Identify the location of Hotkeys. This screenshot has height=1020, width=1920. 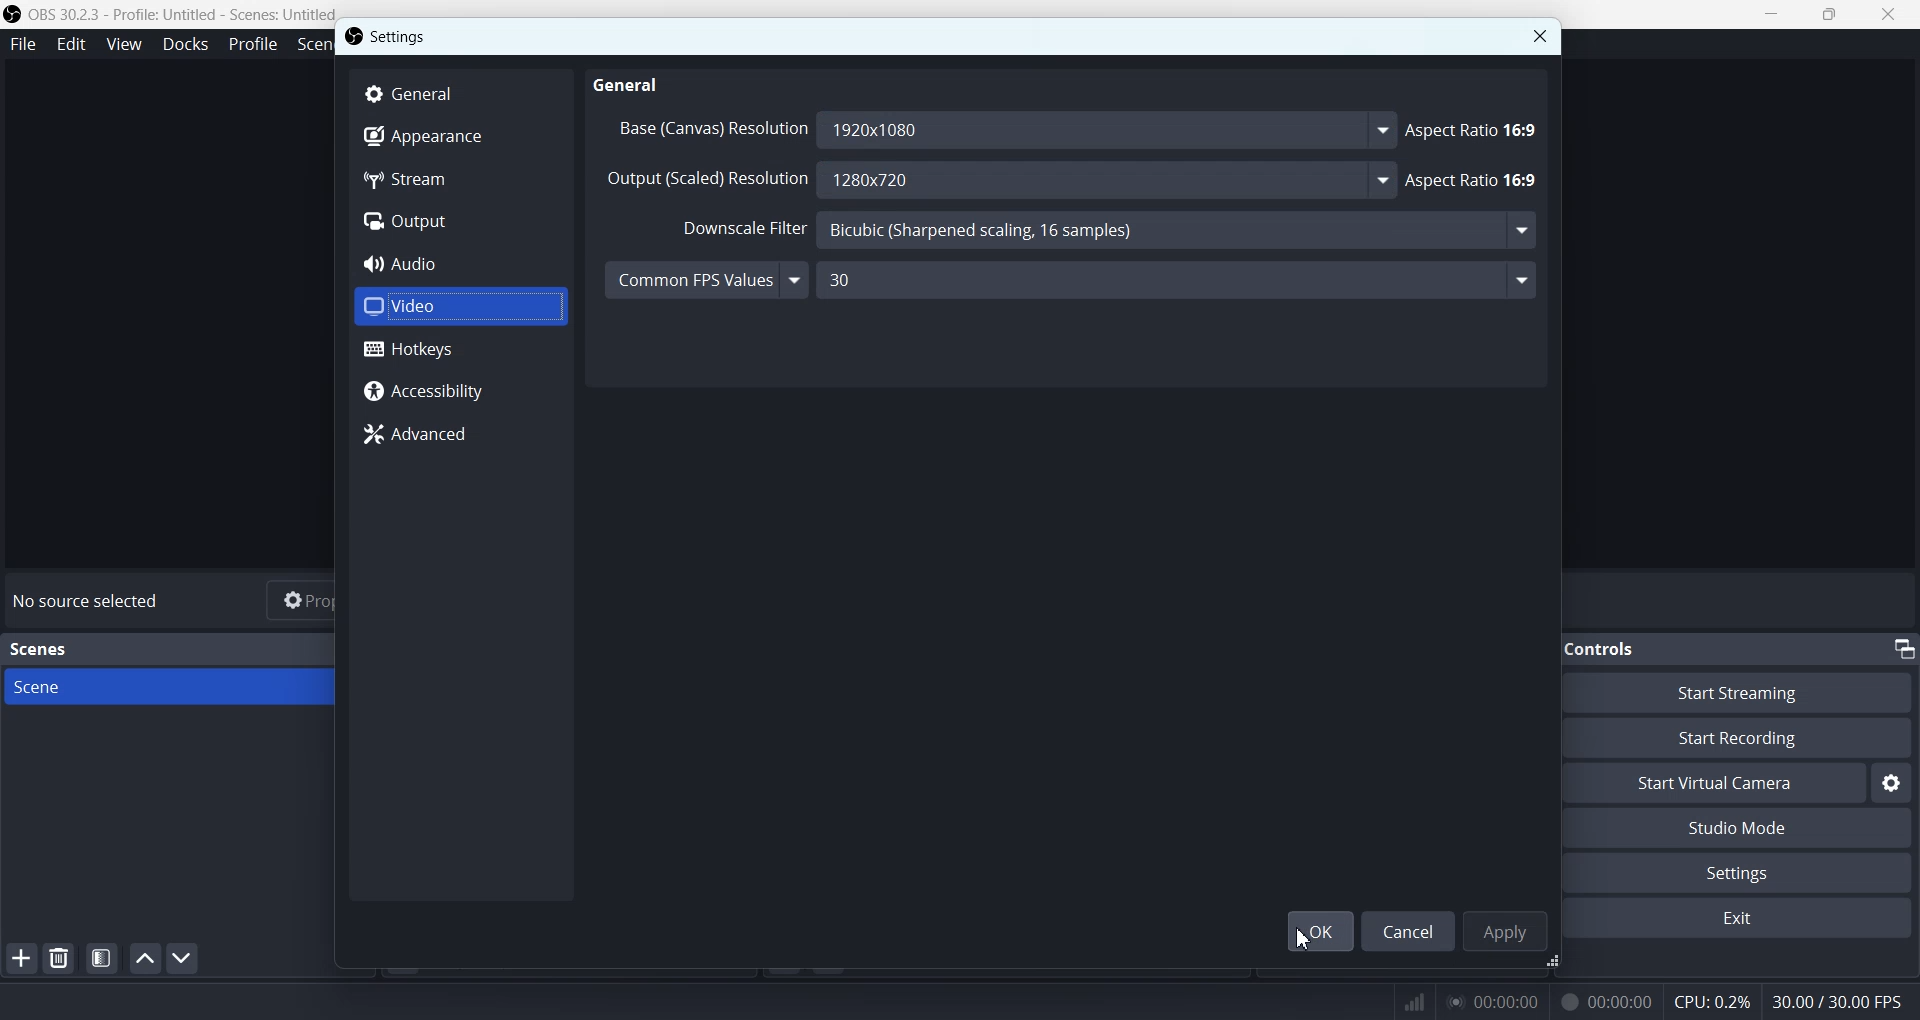
(461, 349).